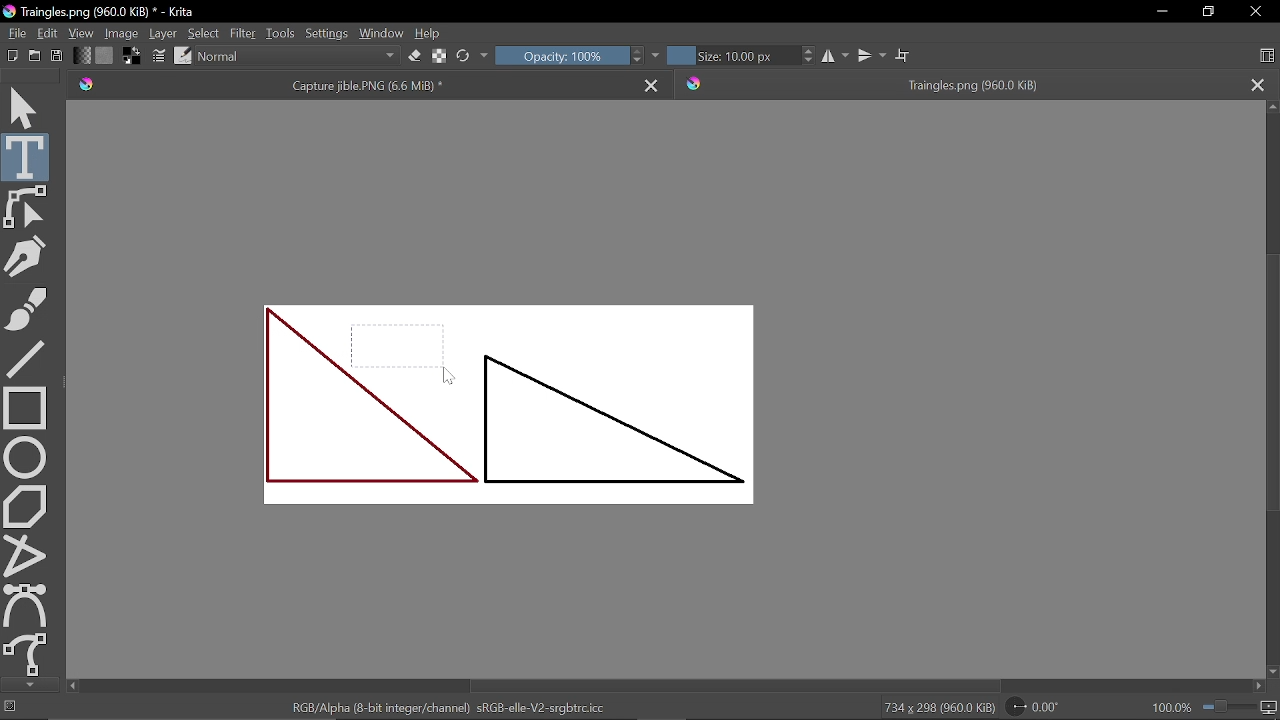 Image resolution: width=1280 pixels, height=720 pixels. Describe the element at coordinates (26, 357) in the screenshot. I see `Line tool` at that location.